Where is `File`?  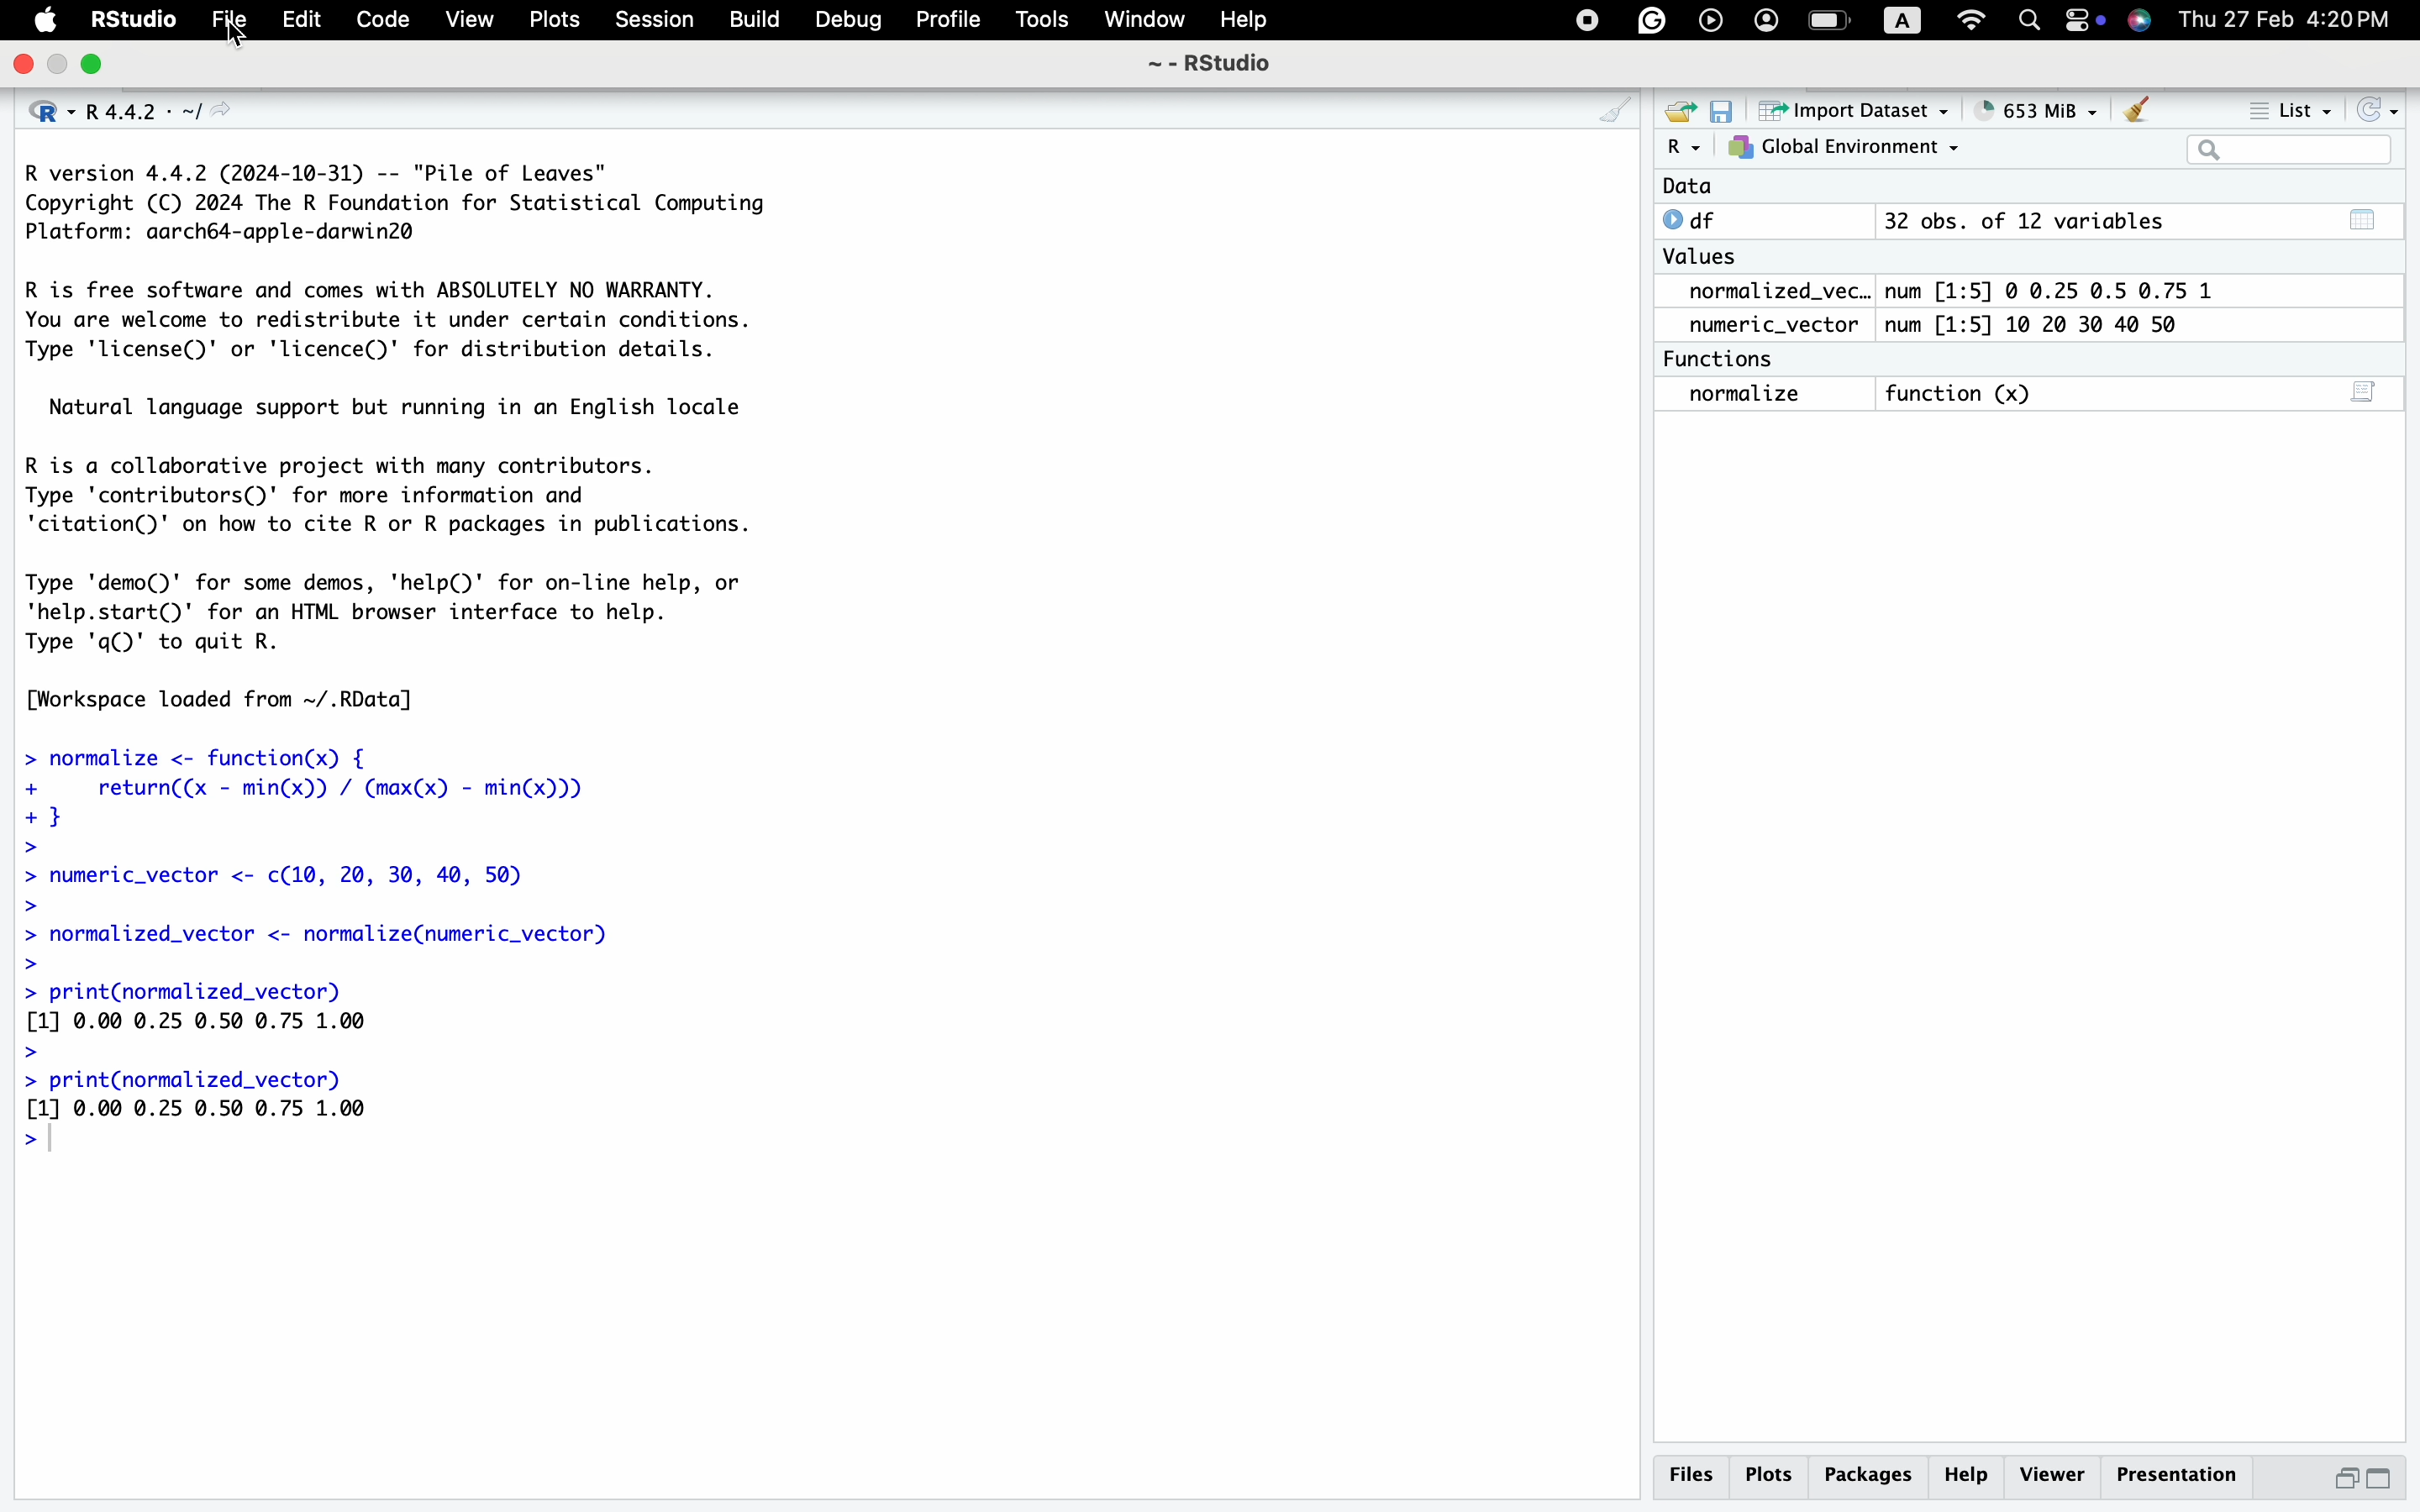 File is located at coordinates (232, 22).